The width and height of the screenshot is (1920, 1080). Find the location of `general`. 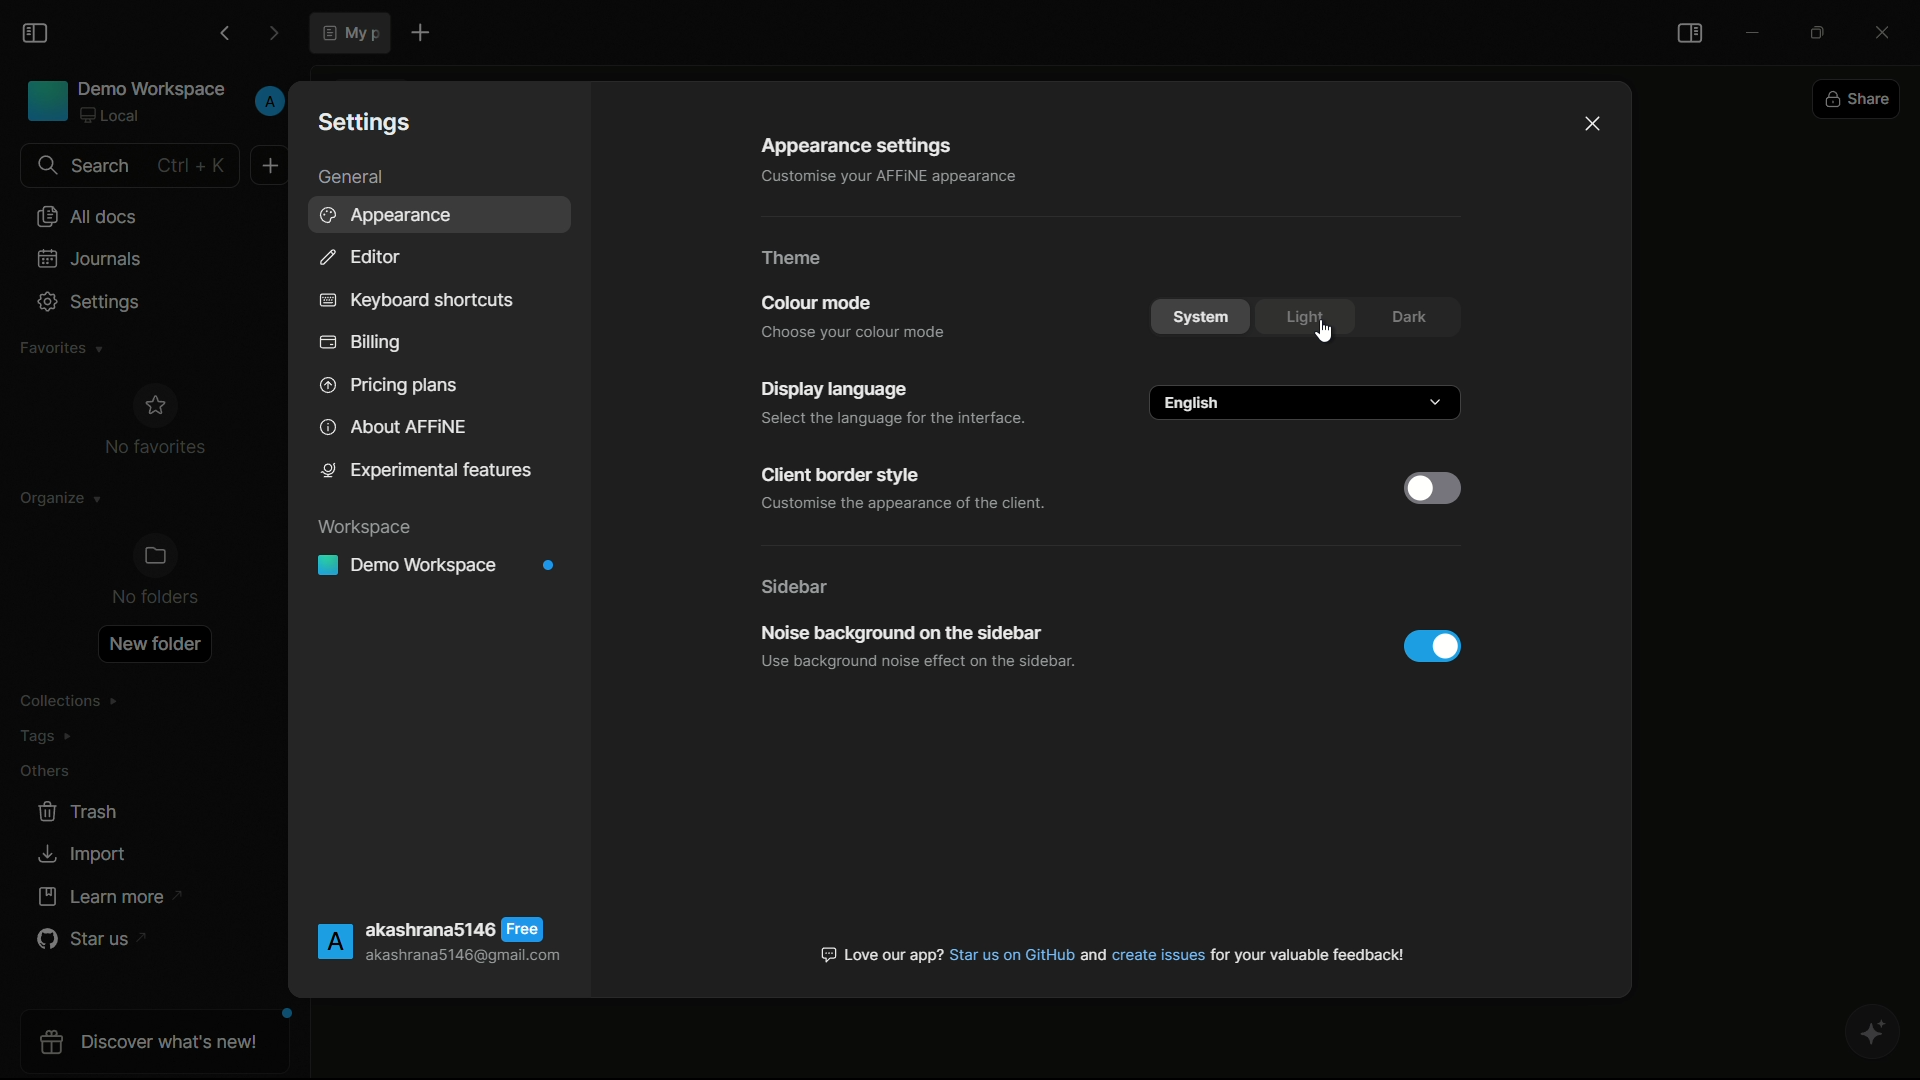

general is located at coordinates (350, 178).